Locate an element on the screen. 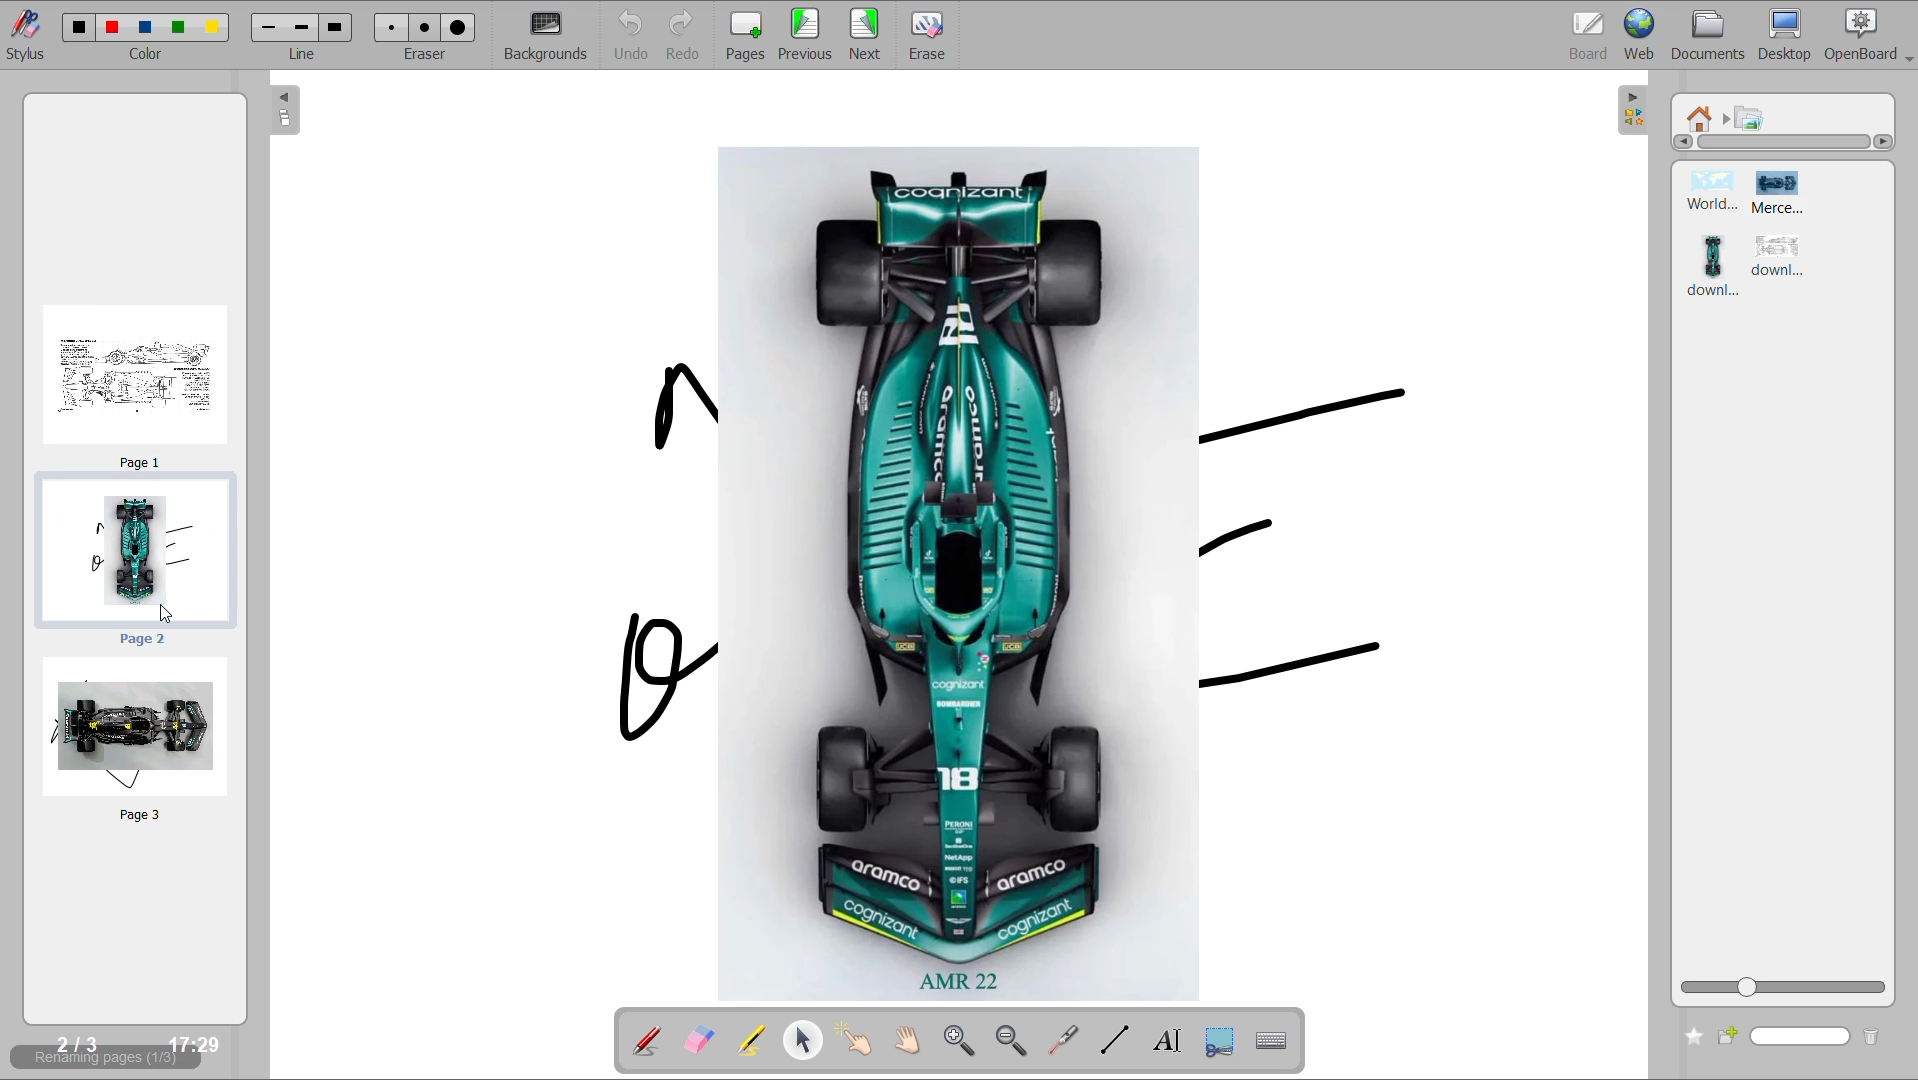 The width and height of the screenshot is (1918, 1080). color 3 is located at coordinates (145, 27).